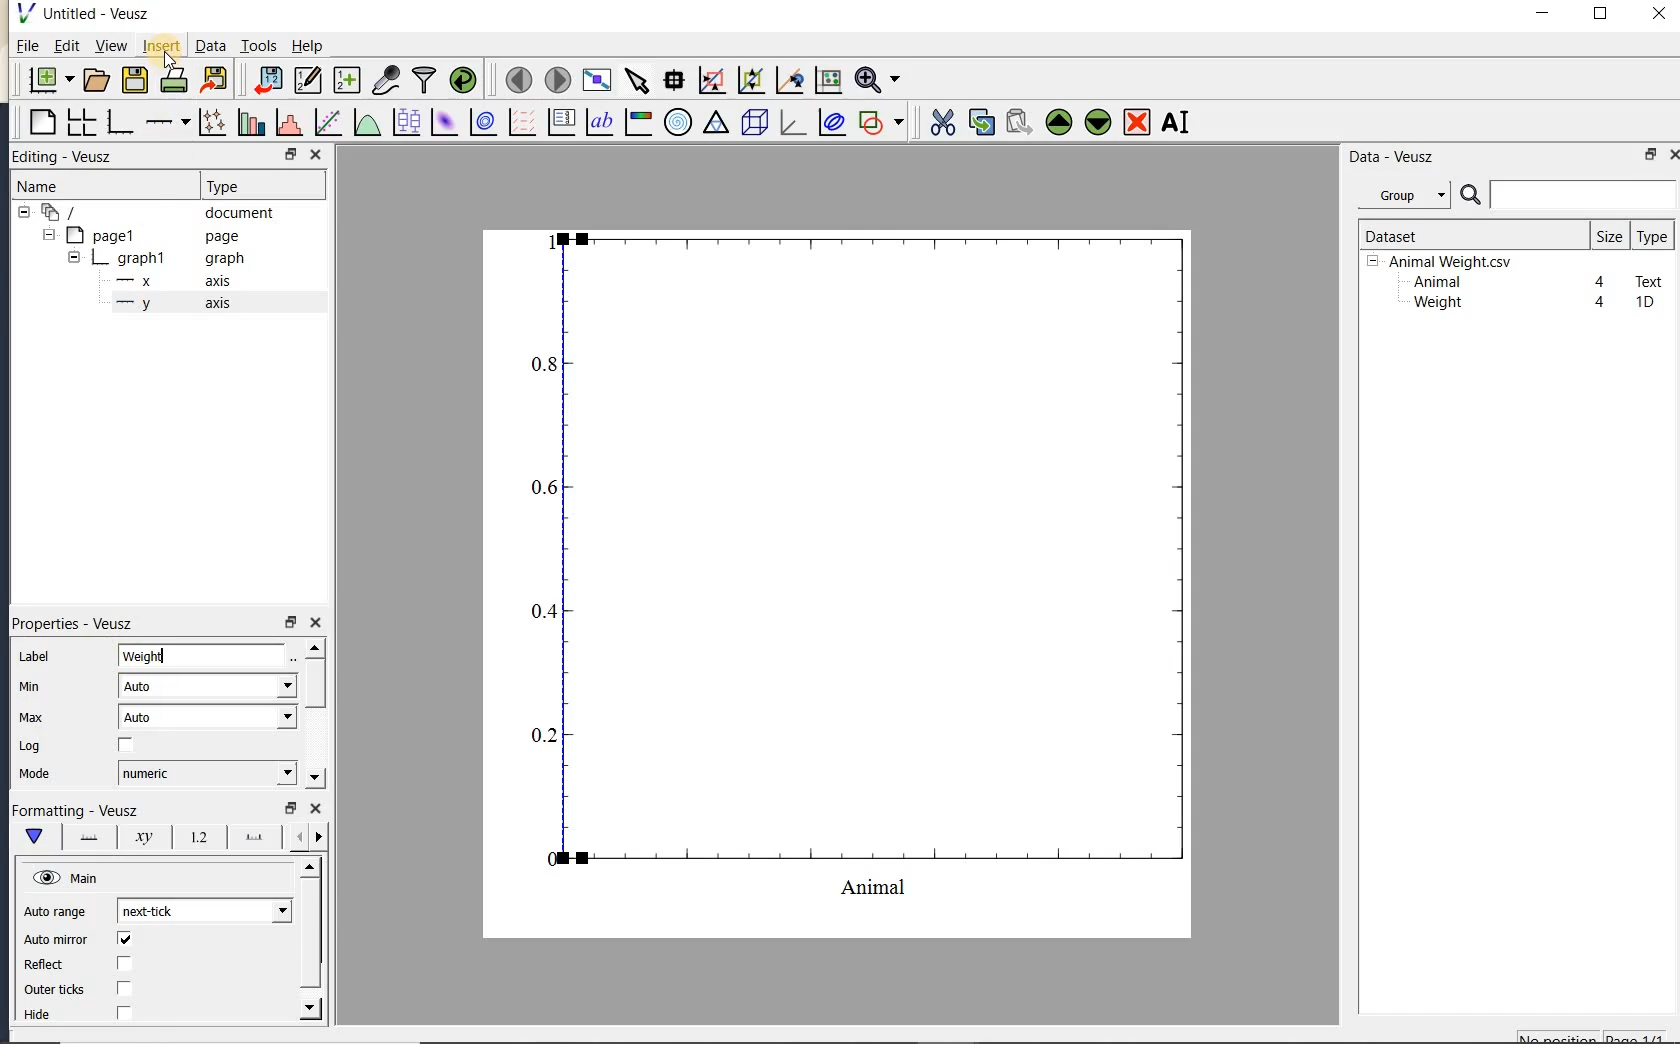 The image size is (1680, 1044). Describe the element at coordinates (1059, 123) in the screenshot. I see `move the selected widget up` at that location.